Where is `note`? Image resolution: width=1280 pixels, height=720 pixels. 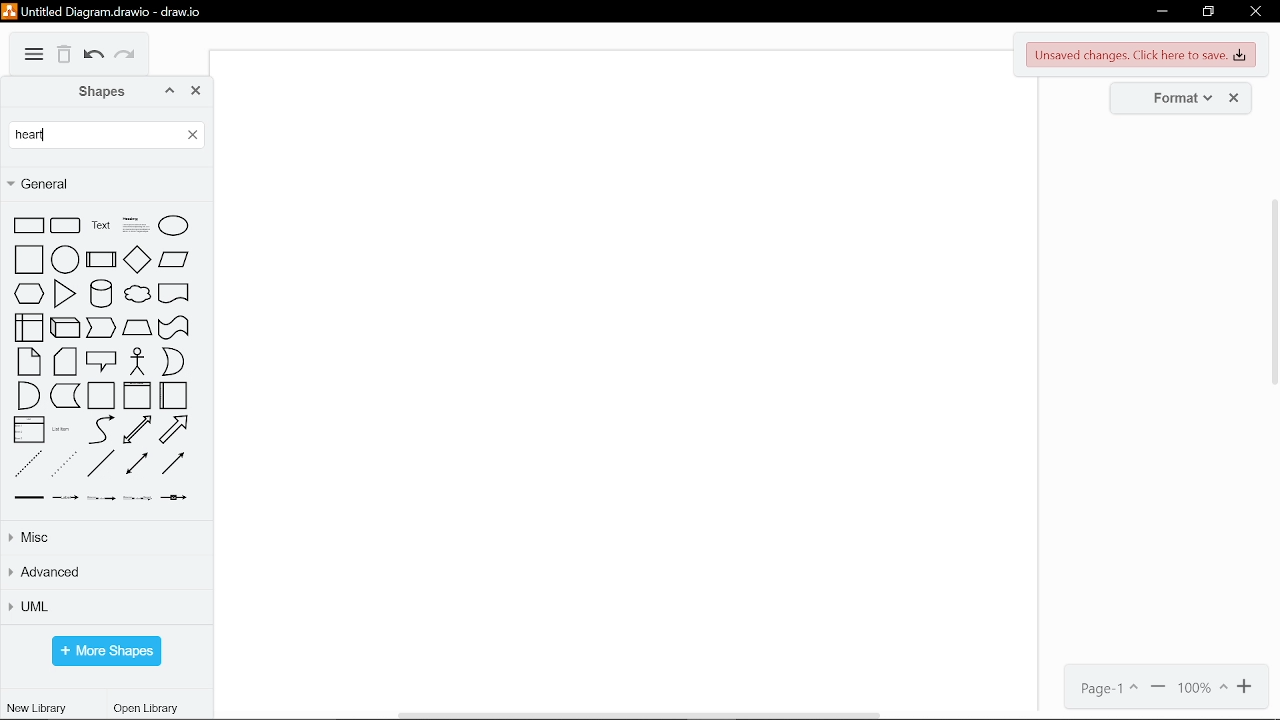 note is located at coordinates (28, 363).